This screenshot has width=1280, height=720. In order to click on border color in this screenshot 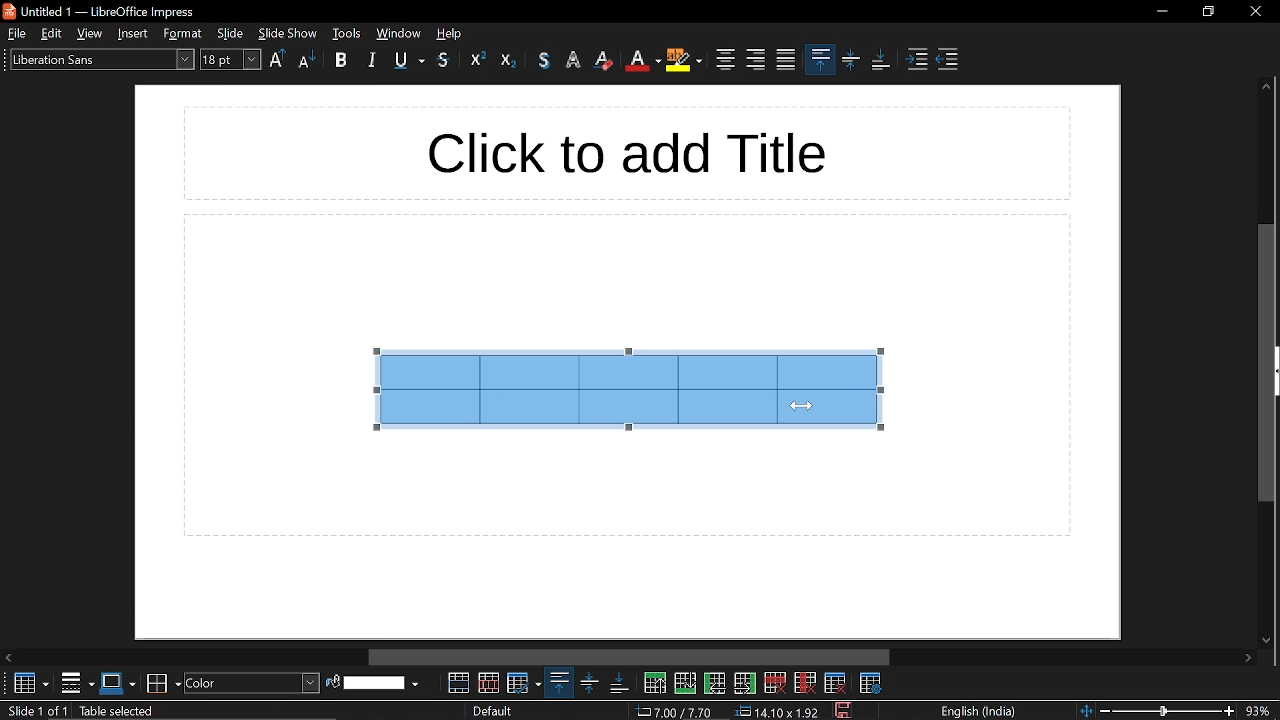, I will do `click(163, 681)`.